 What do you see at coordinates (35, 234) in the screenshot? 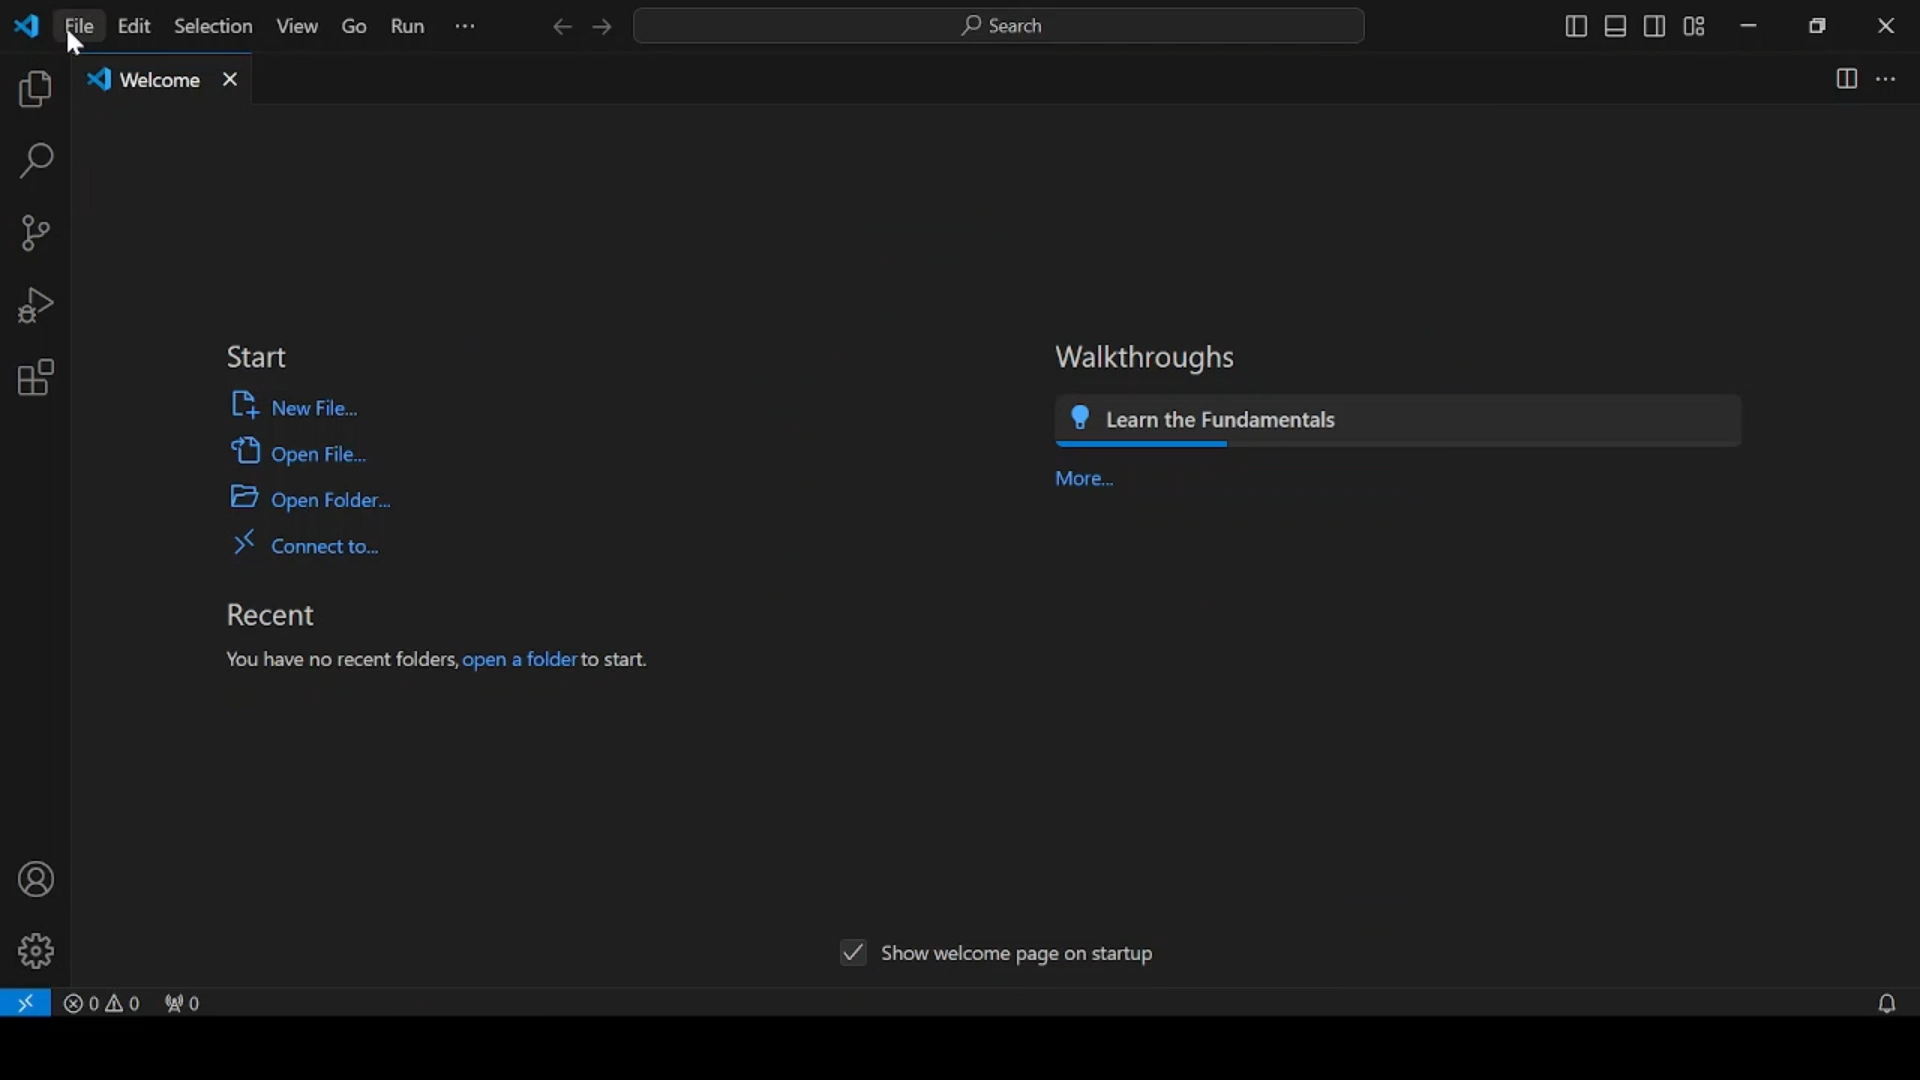
I see `source control` at bounding box center [35, 234].